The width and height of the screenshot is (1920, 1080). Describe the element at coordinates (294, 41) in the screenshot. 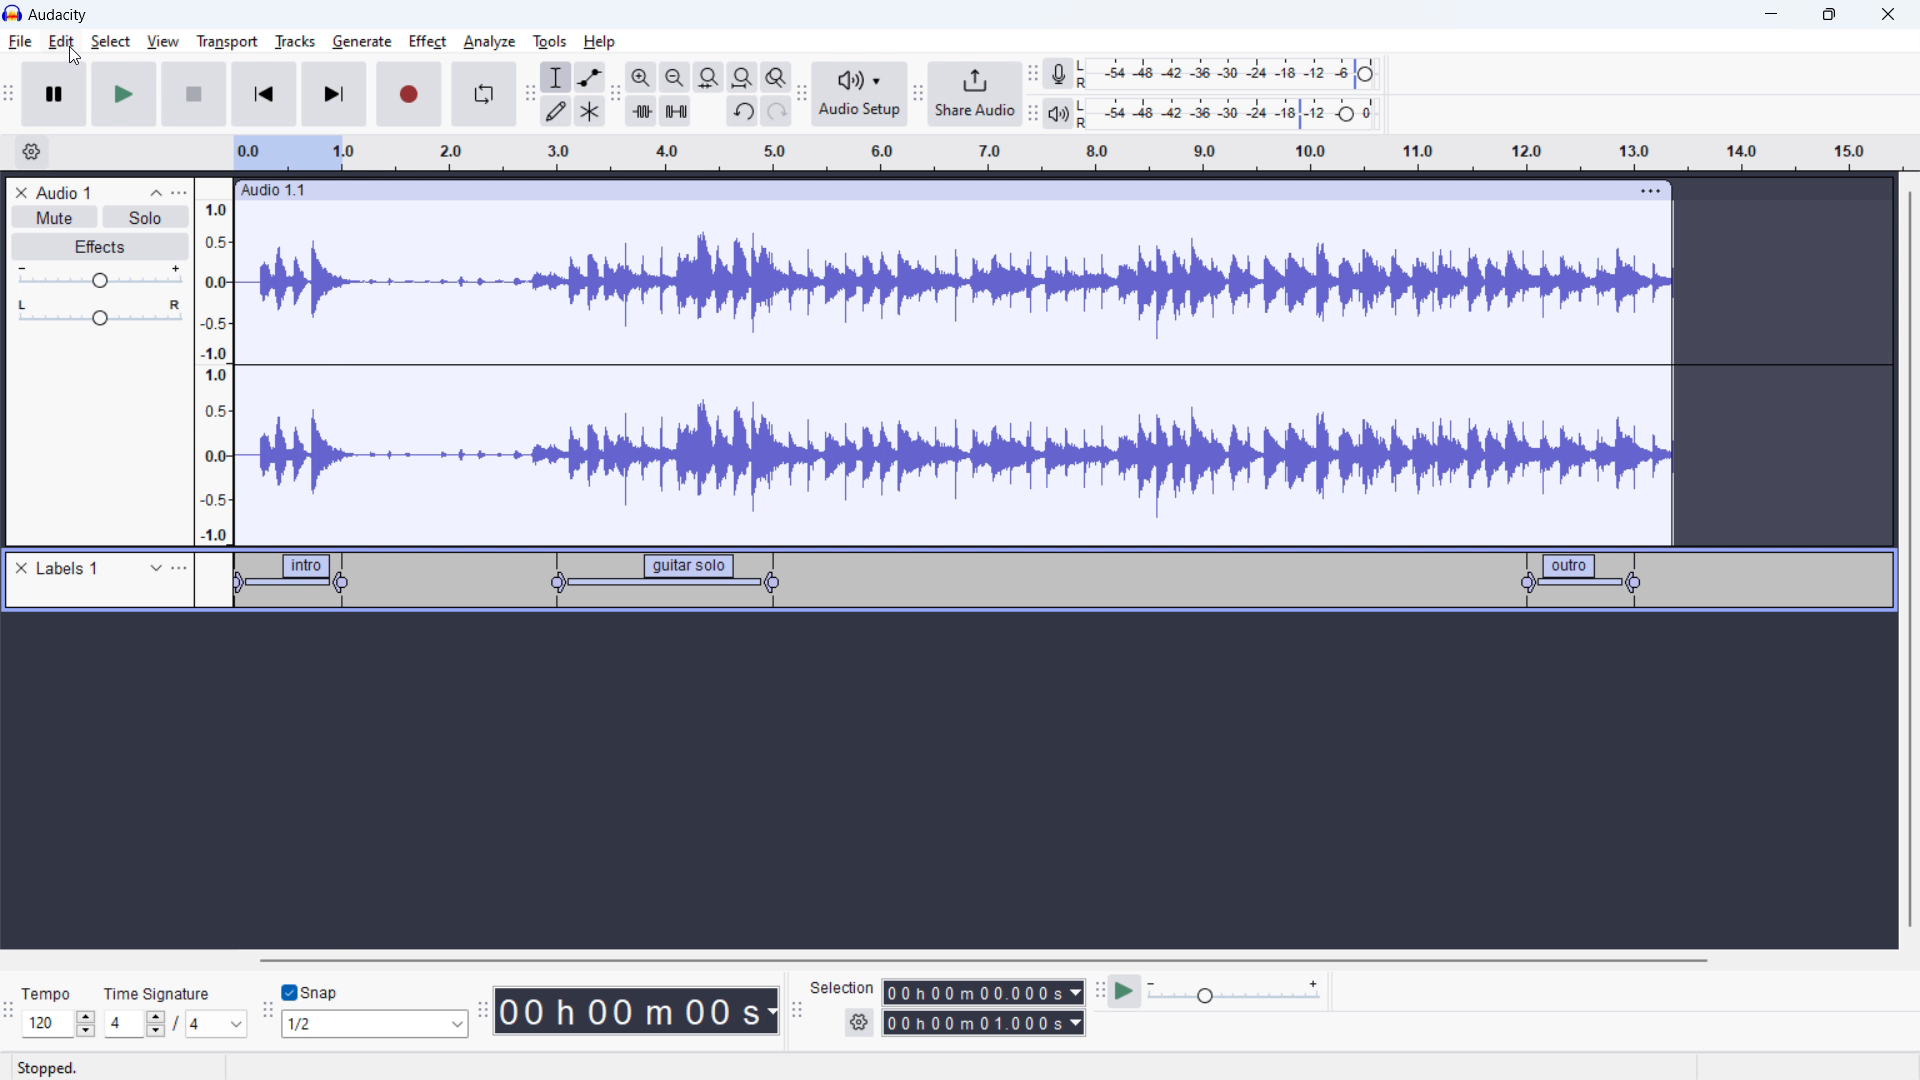

I see `tracks` at that location.